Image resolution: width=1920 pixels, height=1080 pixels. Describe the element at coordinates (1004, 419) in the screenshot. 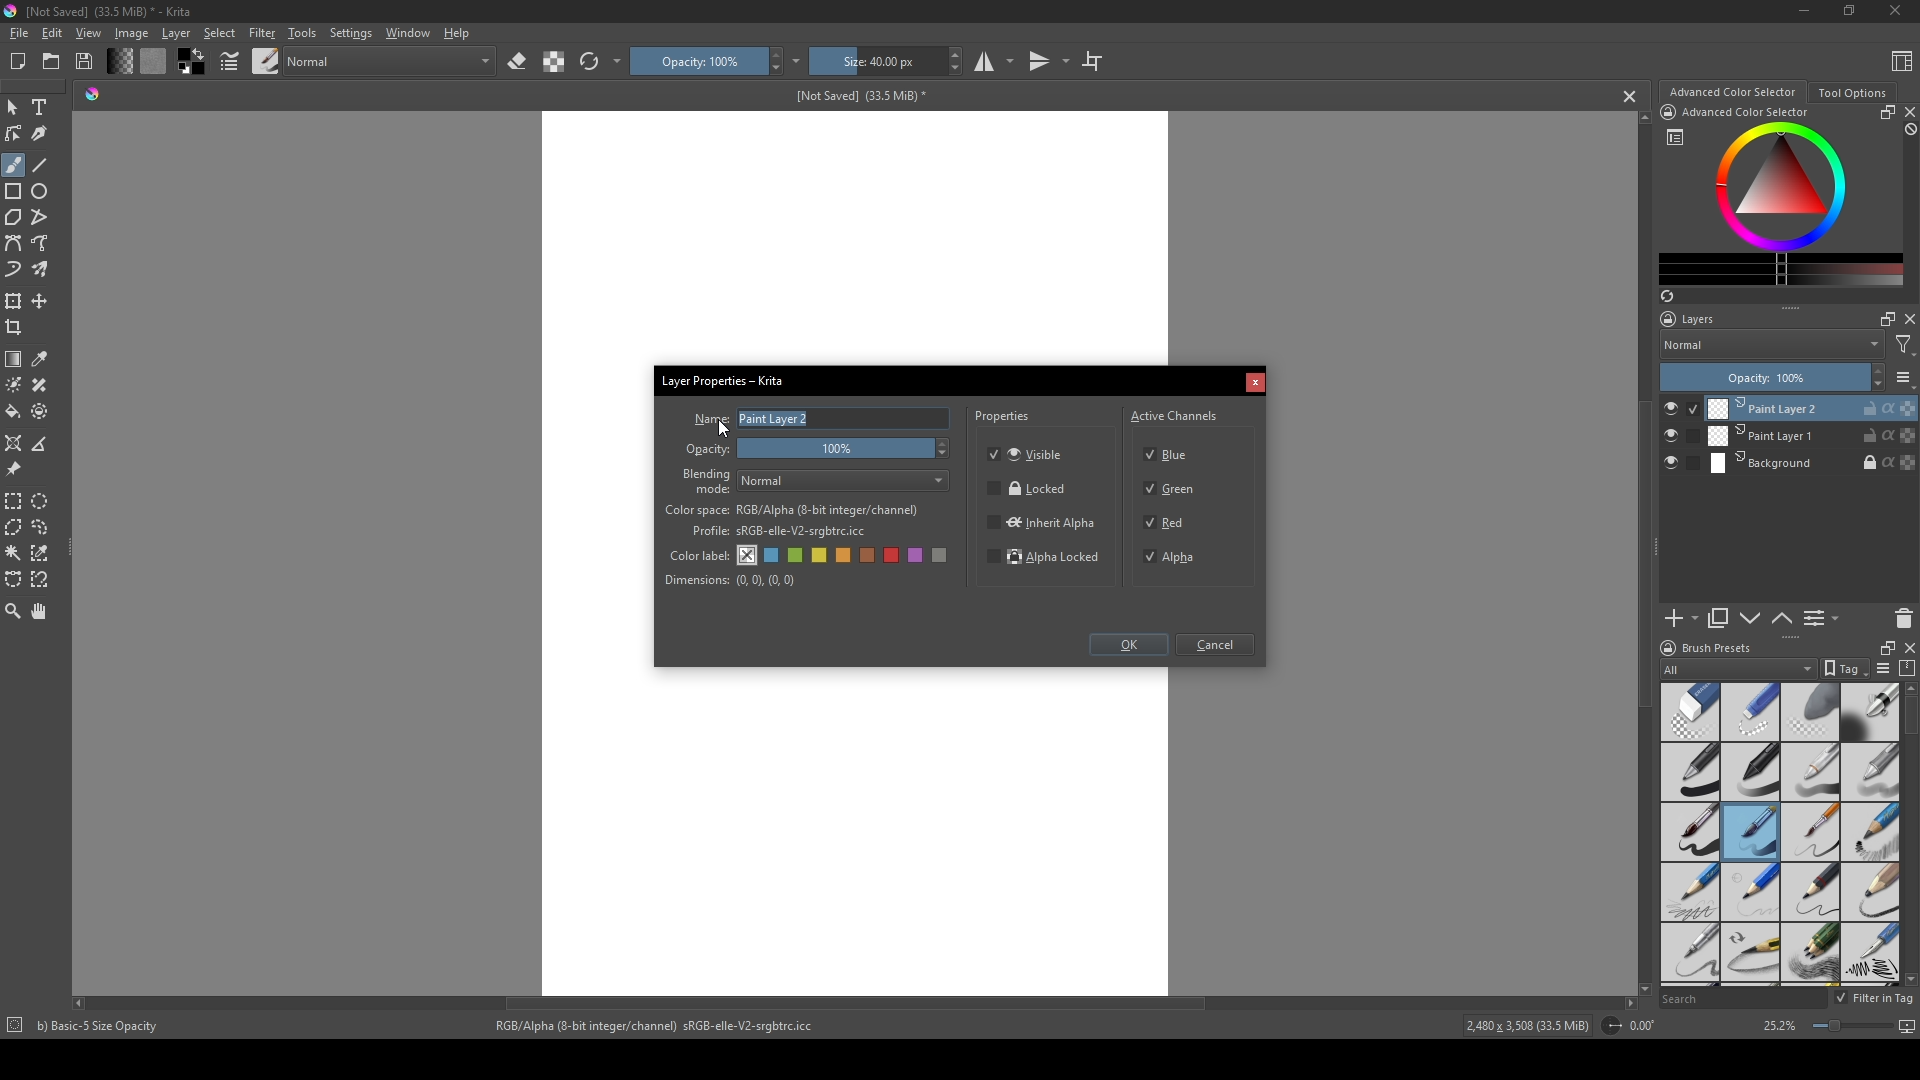

I see `properties` at that location.